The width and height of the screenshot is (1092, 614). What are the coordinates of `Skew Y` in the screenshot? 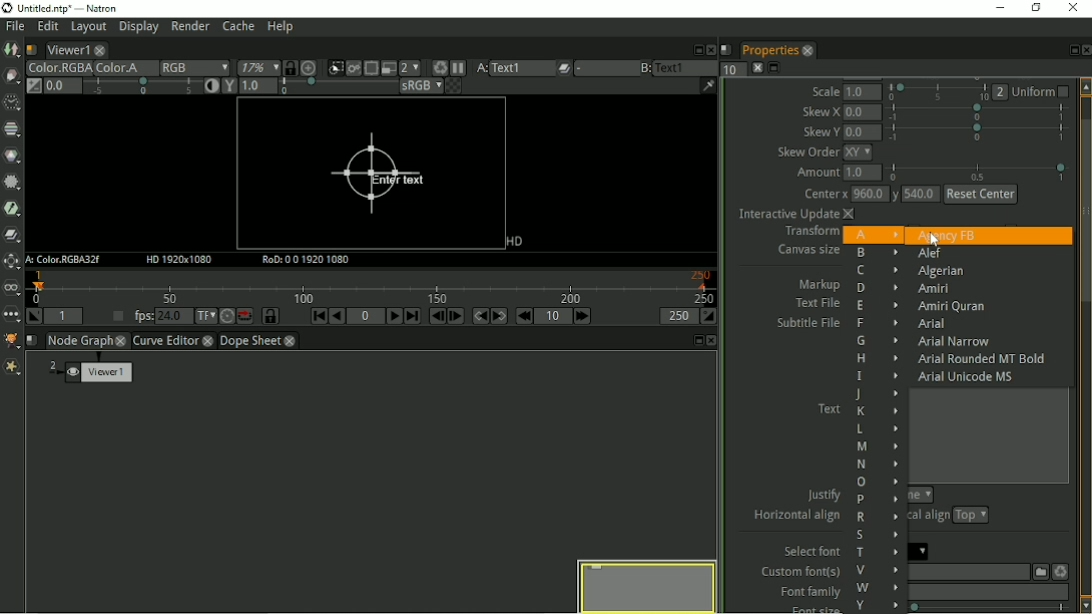 It's located at (820, 132).